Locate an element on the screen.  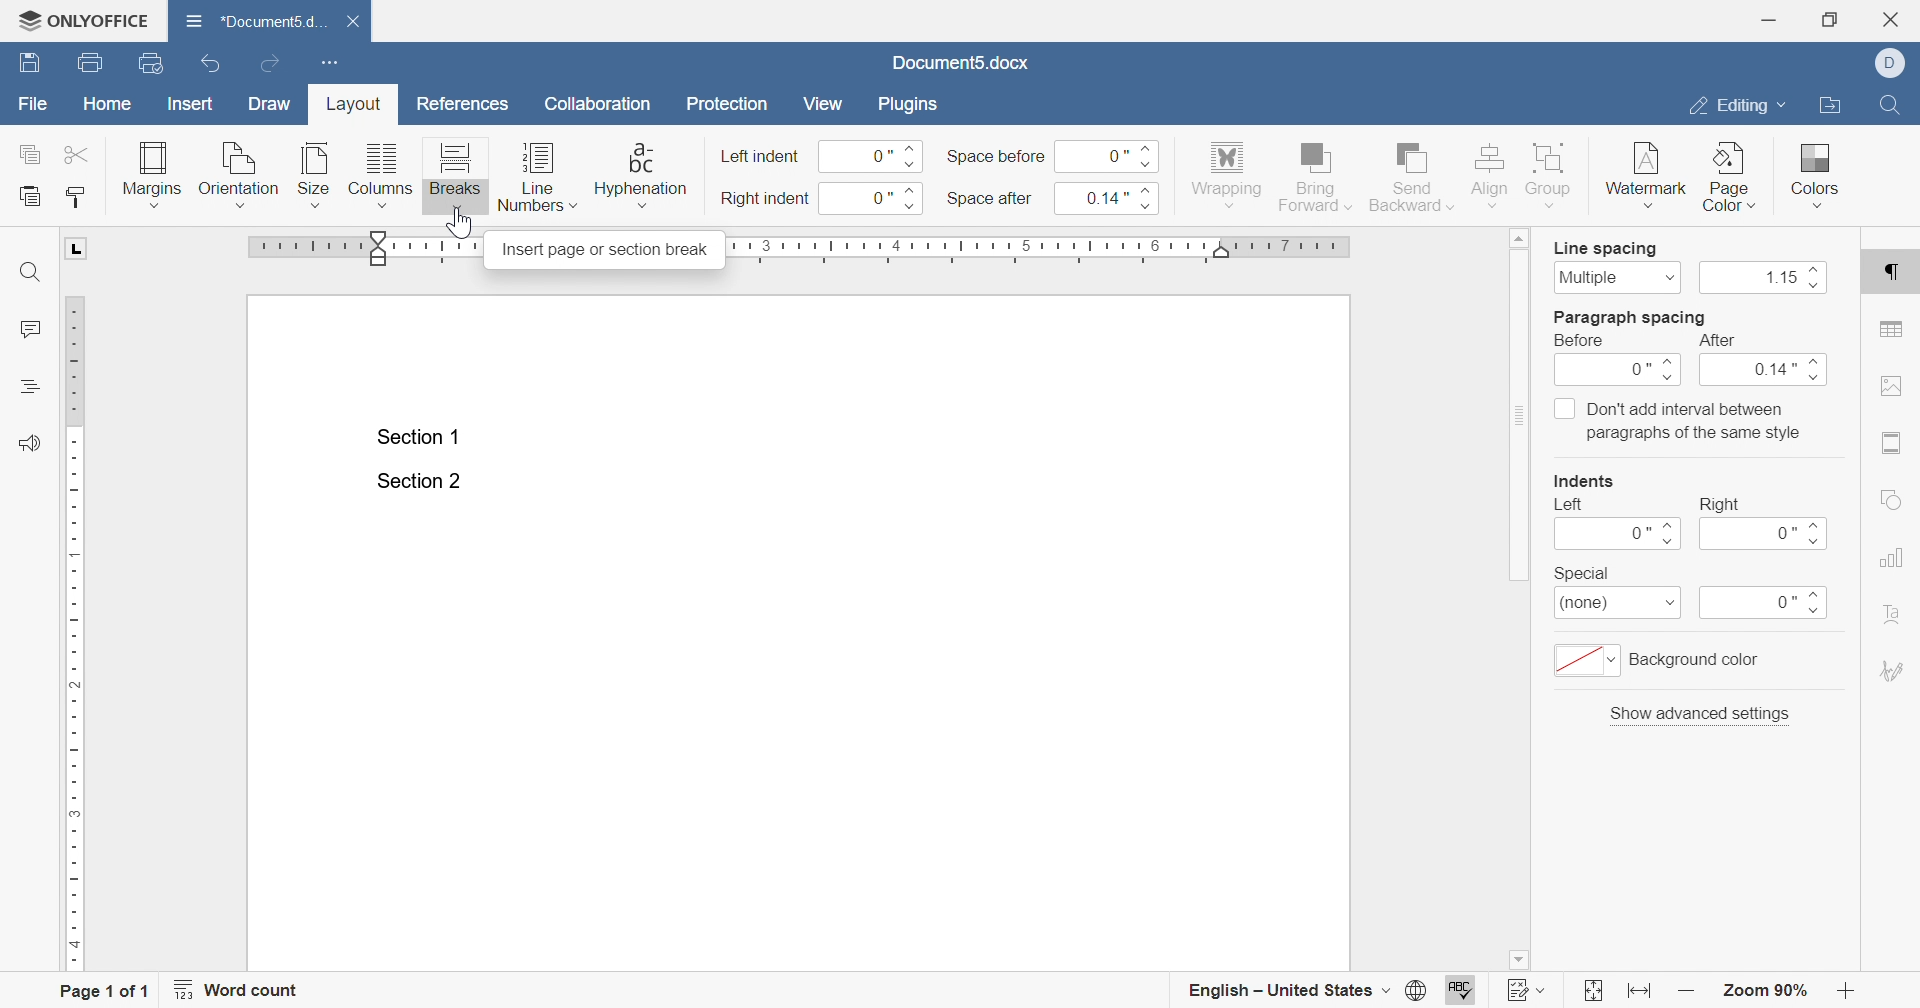
0 is located at coordinates (875, 156).